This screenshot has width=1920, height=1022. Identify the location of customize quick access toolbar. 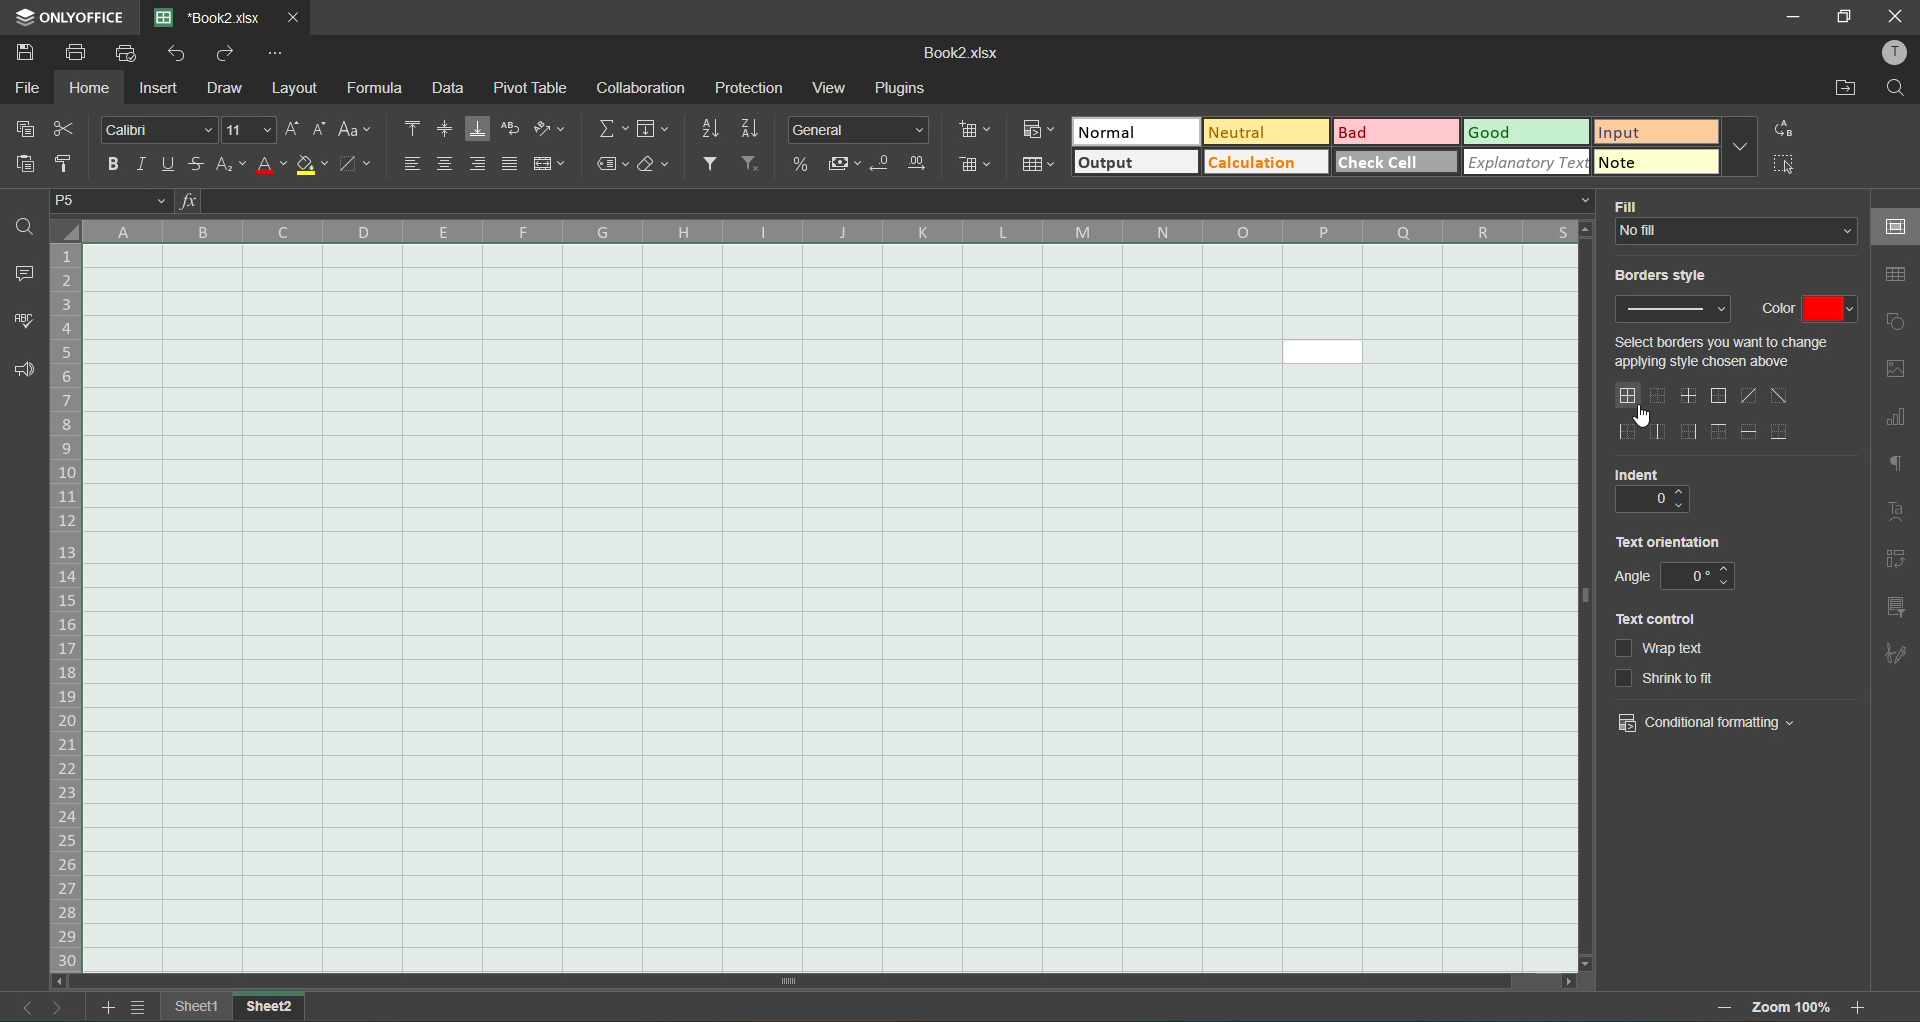
(277, 55).